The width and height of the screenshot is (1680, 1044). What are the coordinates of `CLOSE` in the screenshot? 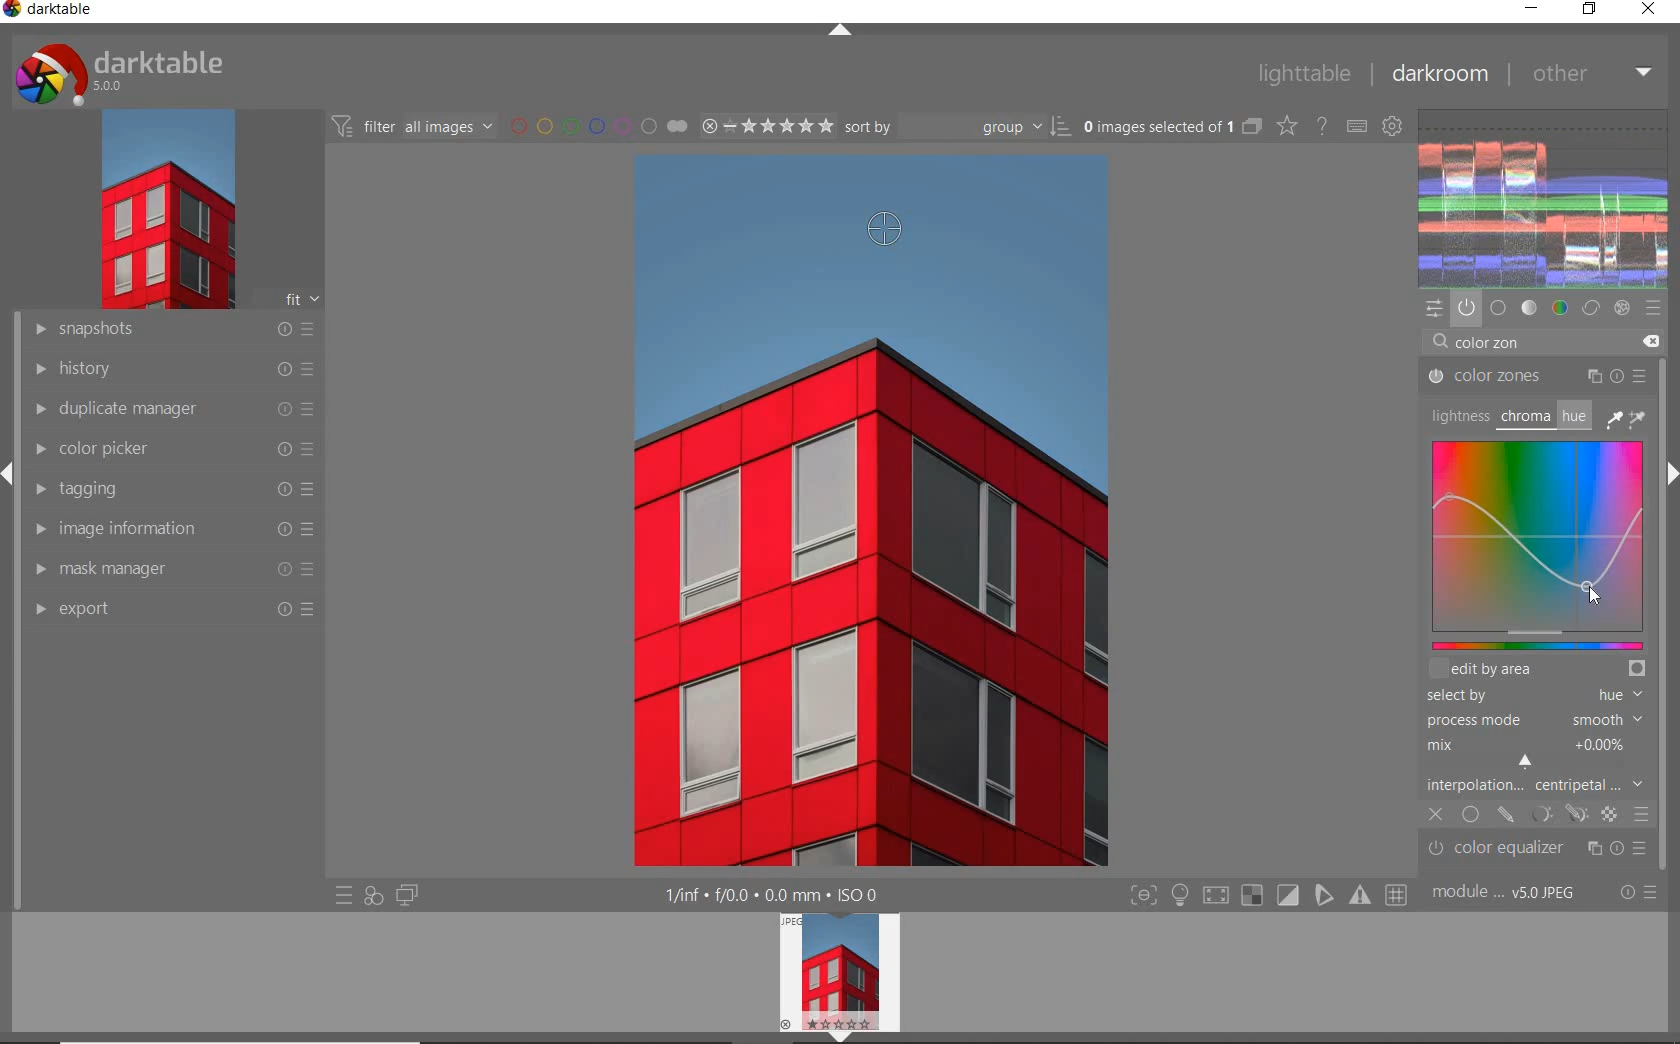 It's located at (1436, 815).